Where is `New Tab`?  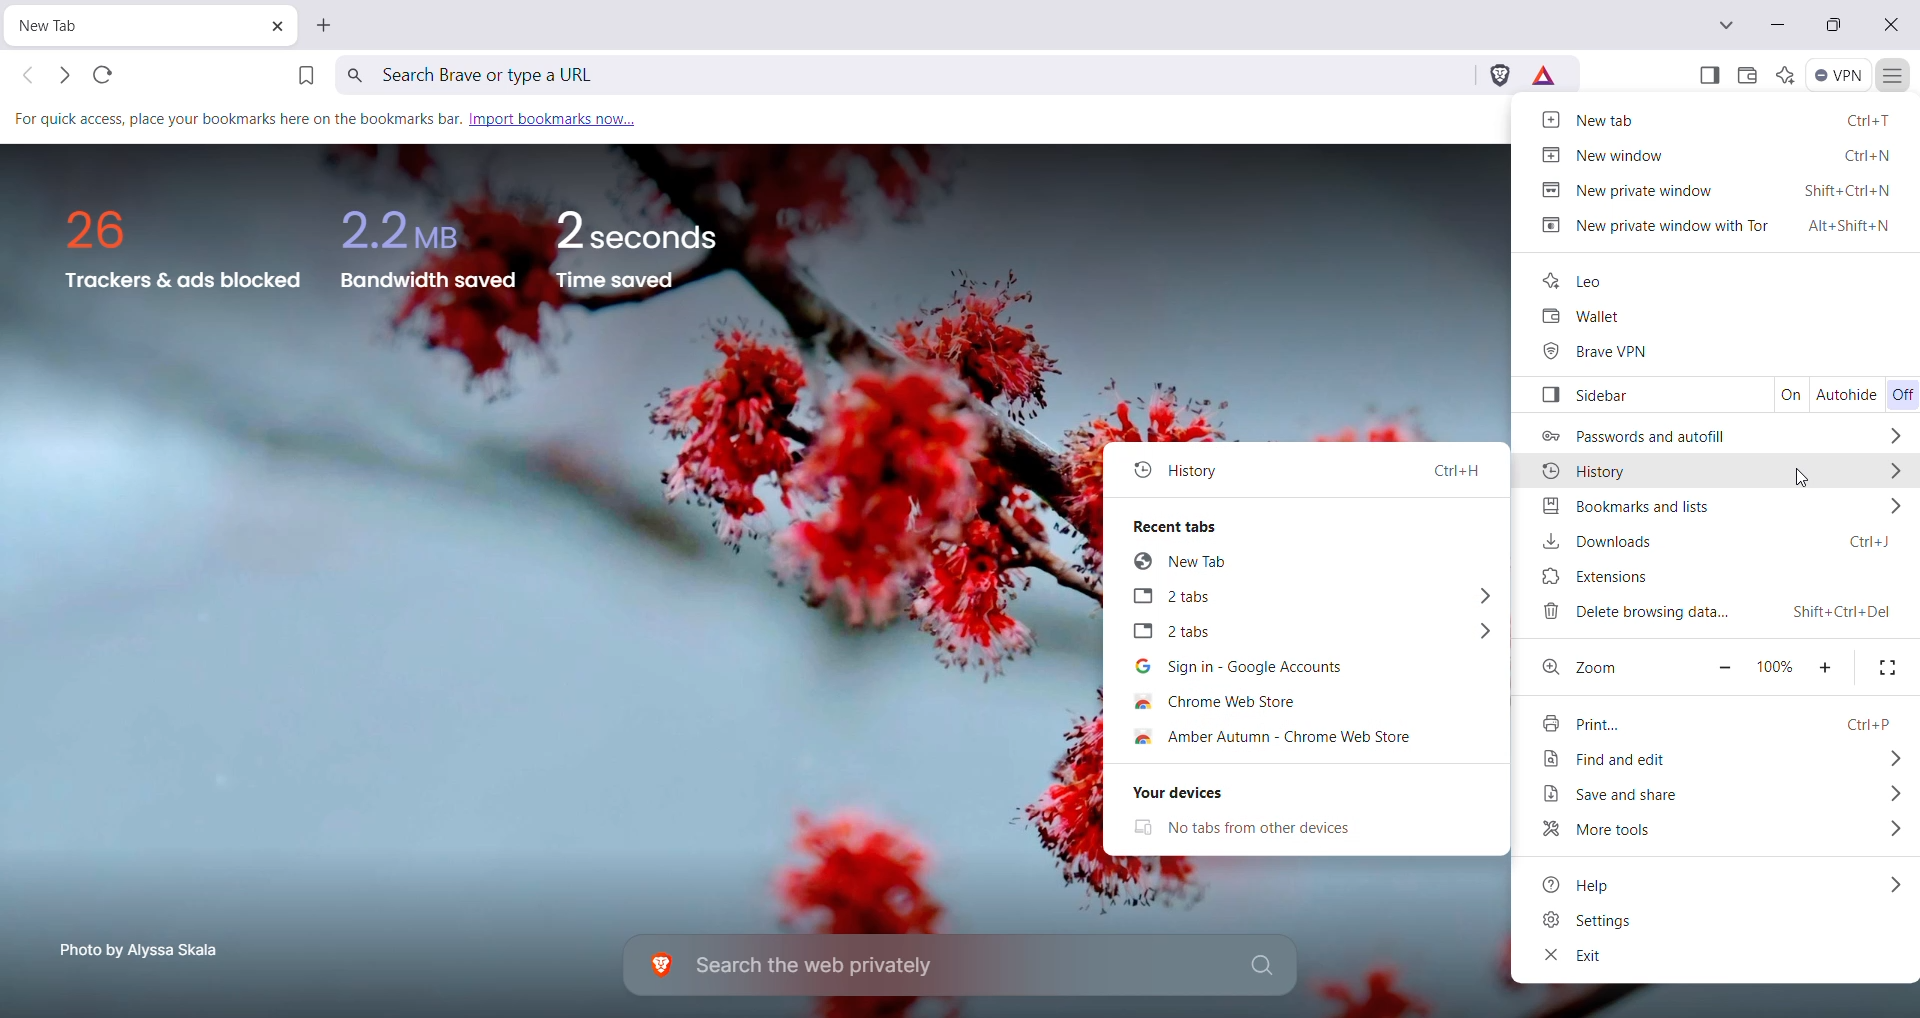 New Tab is located at coordinates (106, 26).